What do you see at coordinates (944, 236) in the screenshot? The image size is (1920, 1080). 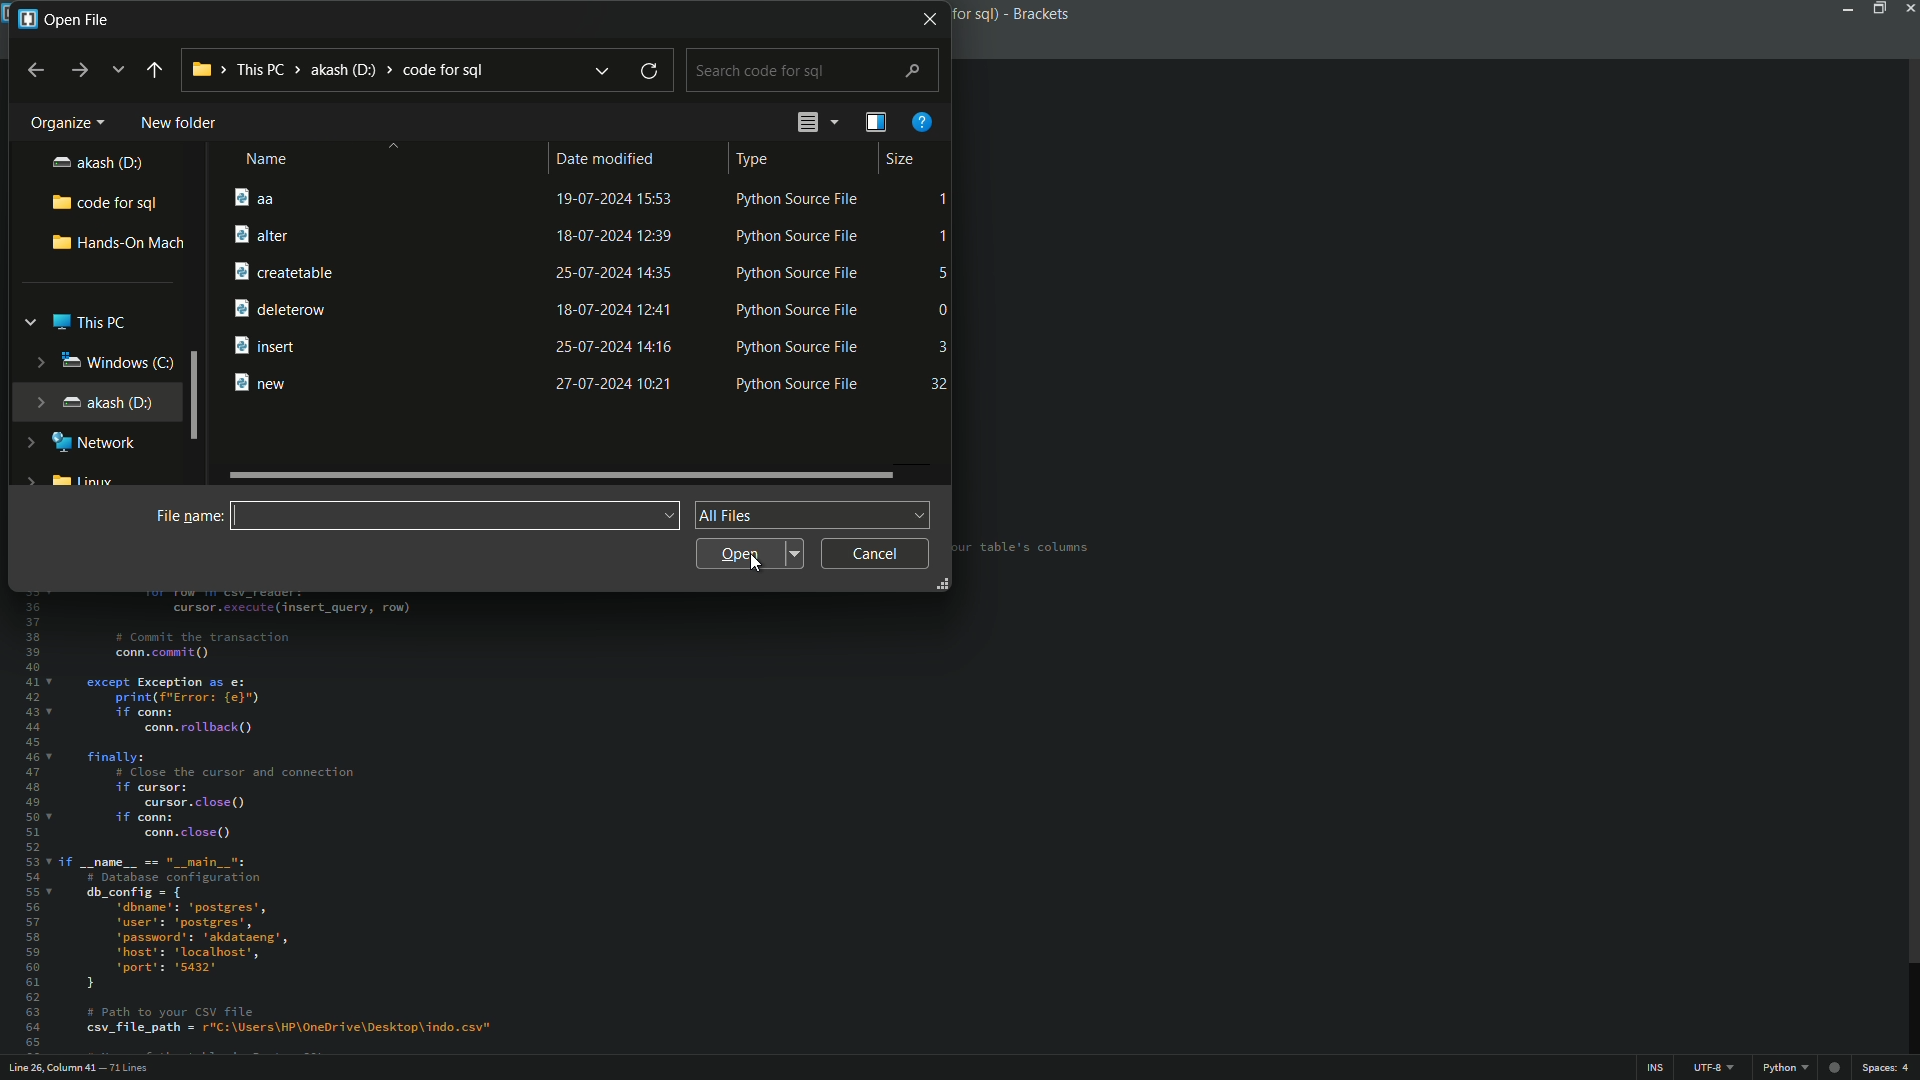 I see `1` at bounding box center [944, 236].